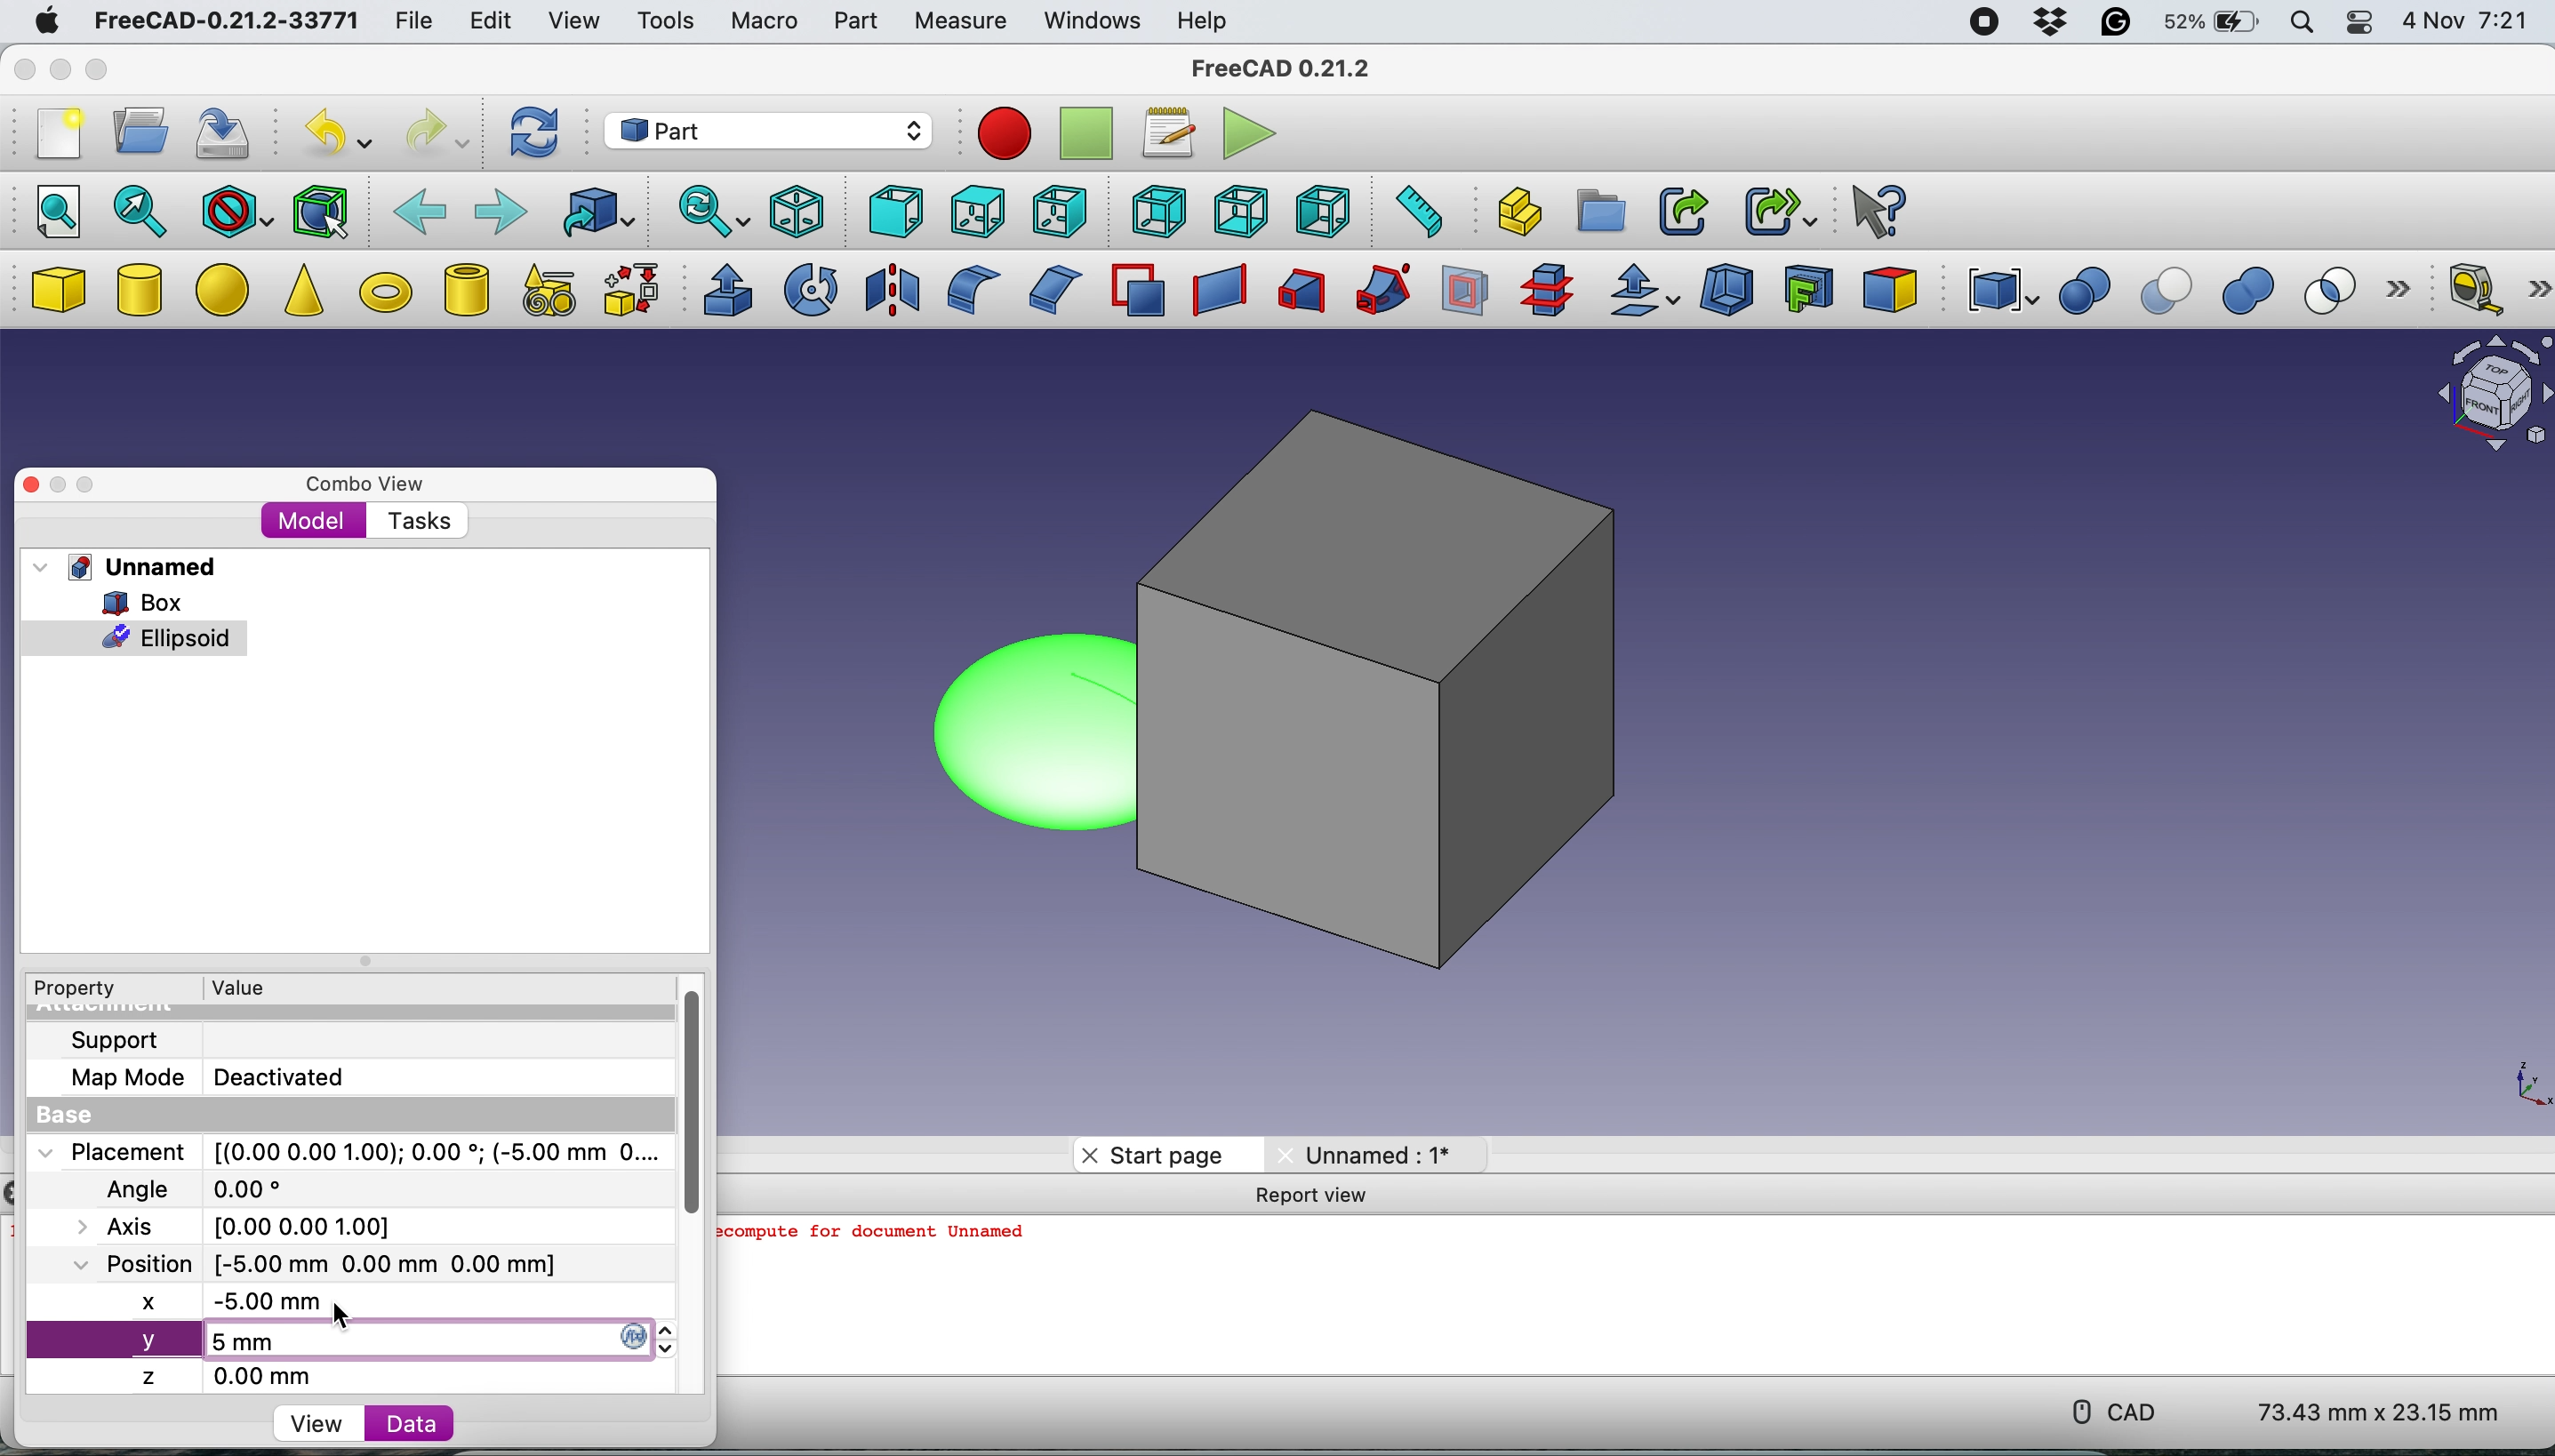 The image size is (2555, 1456). Describe the element at coordinates (141, 293) in the screenshot. I see `cylinder` at that location.